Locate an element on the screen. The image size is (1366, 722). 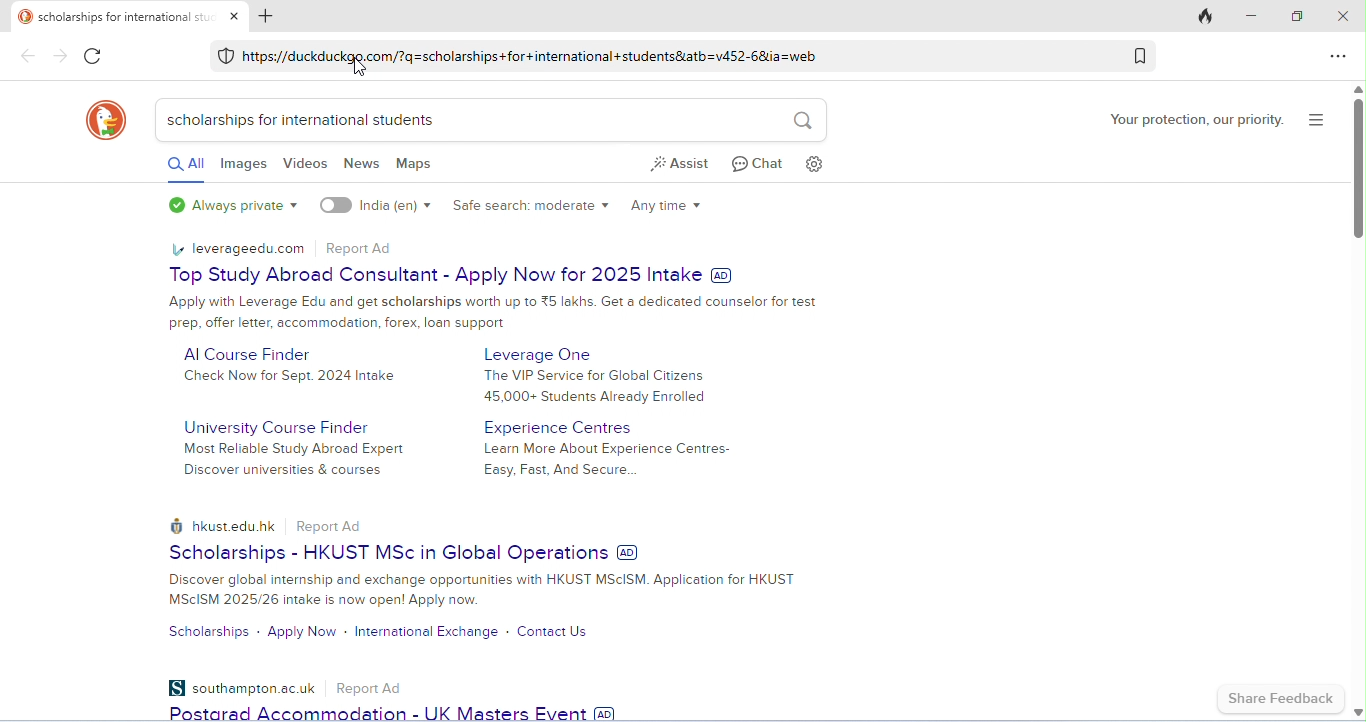
show search and more options is located at coordinates (1316, 120).